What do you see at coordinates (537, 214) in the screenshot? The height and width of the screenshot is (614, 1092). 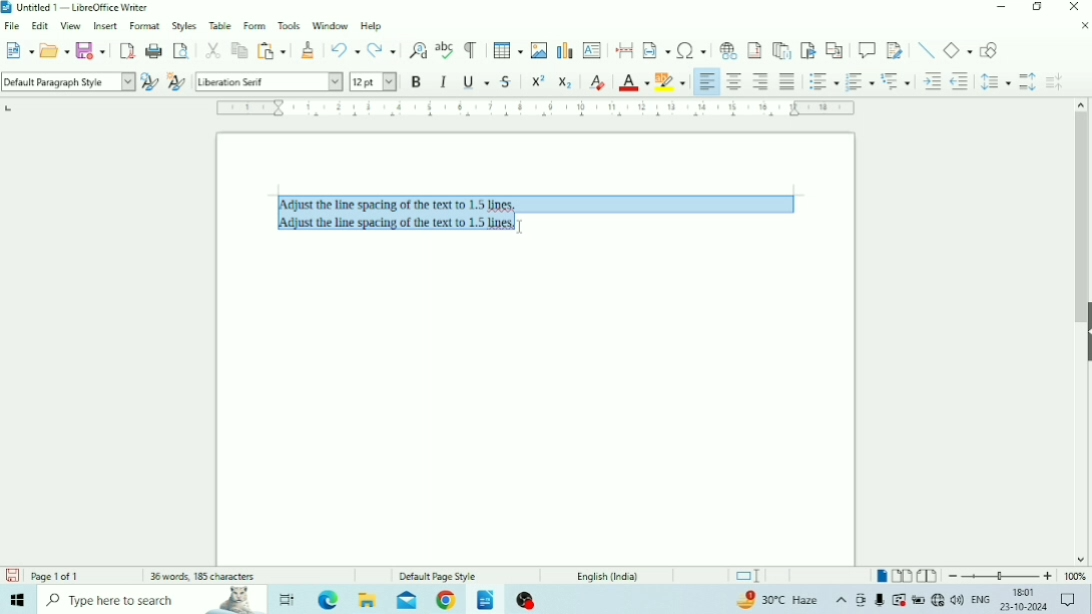 I see `Text selected` at bounding box center [537, 214].